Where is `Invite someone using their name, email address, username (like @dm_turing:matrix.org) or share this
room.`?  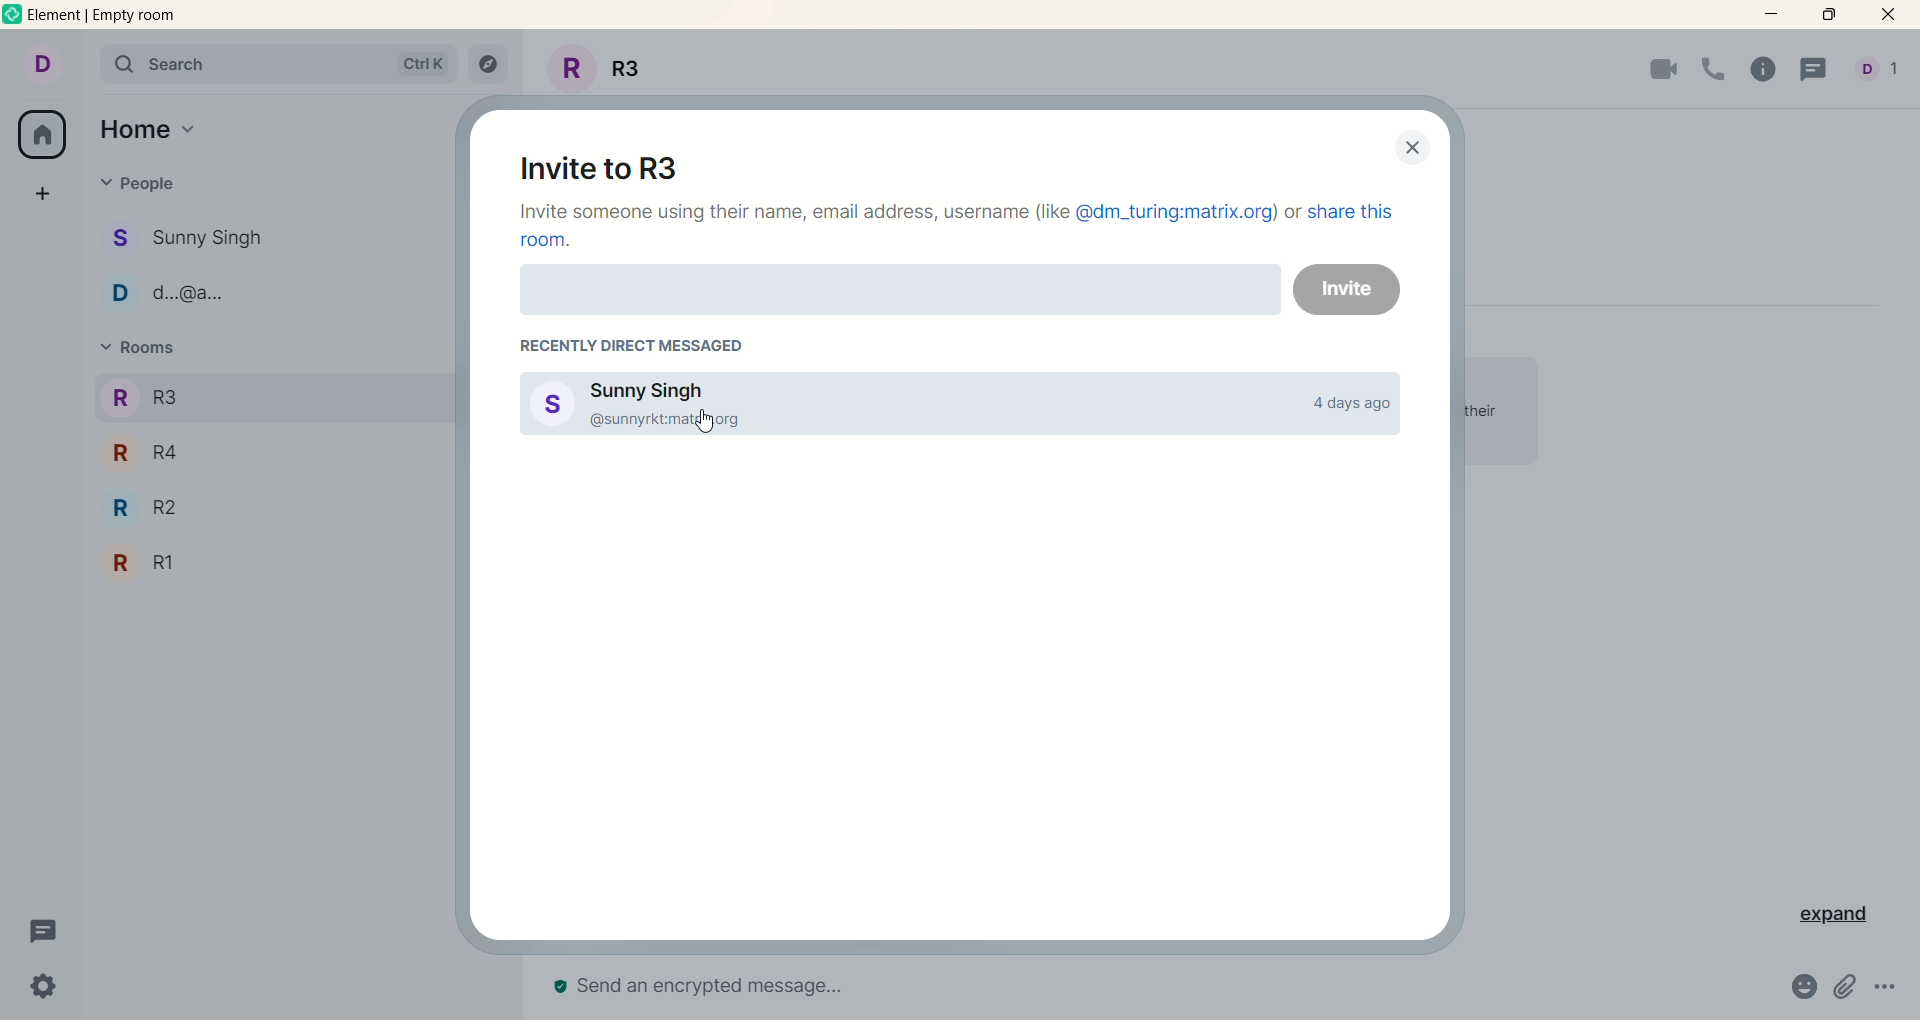
Invite someone using their name, email address, username (like @dm_turing:matrix.org) or share this
room. is located at coordinates (958, 227).